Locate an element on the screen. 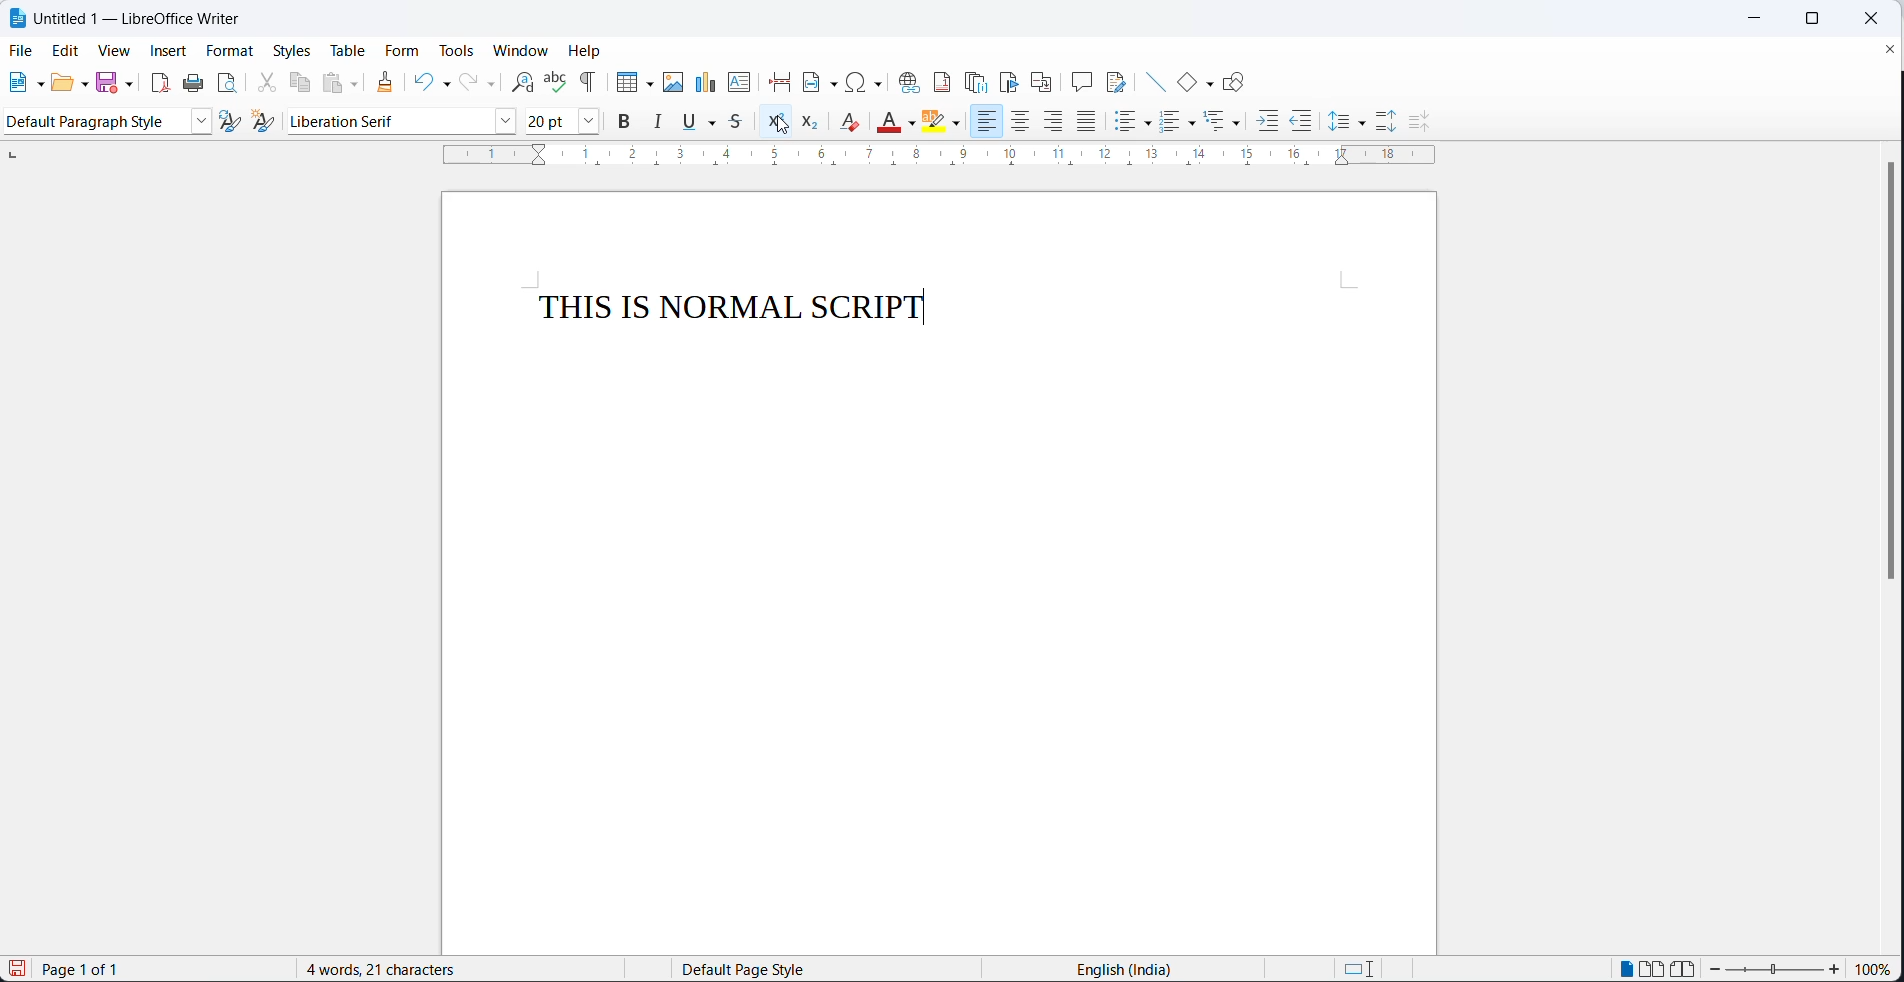 Image resolution: width=1904 pixels, height=982 pixels. subscript is located at coordinates (811, 122).